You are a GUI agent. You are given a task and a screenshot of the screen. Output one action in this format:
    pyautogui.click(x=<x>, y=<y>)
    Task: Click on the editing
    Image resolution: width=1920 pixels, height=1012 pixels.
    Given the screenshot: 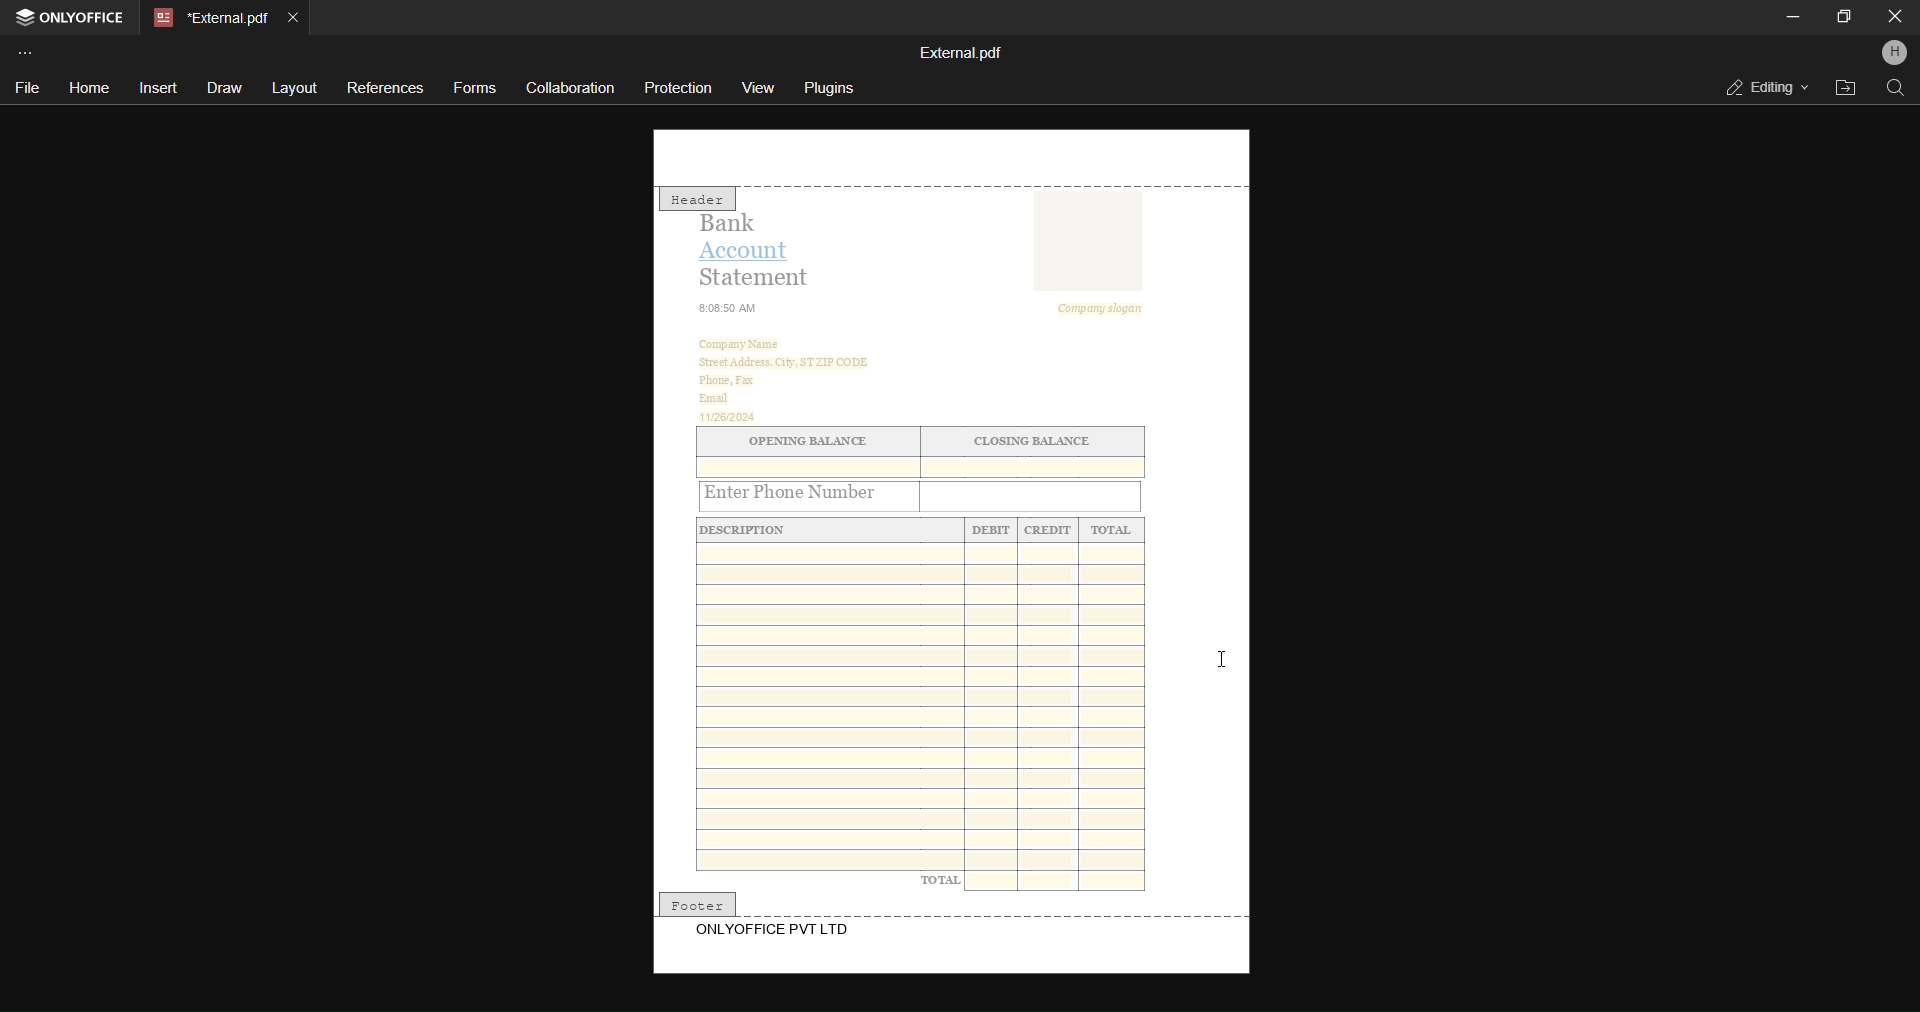 What is the action you would take?
    pyautogui.click(x=1763, y=86)
    